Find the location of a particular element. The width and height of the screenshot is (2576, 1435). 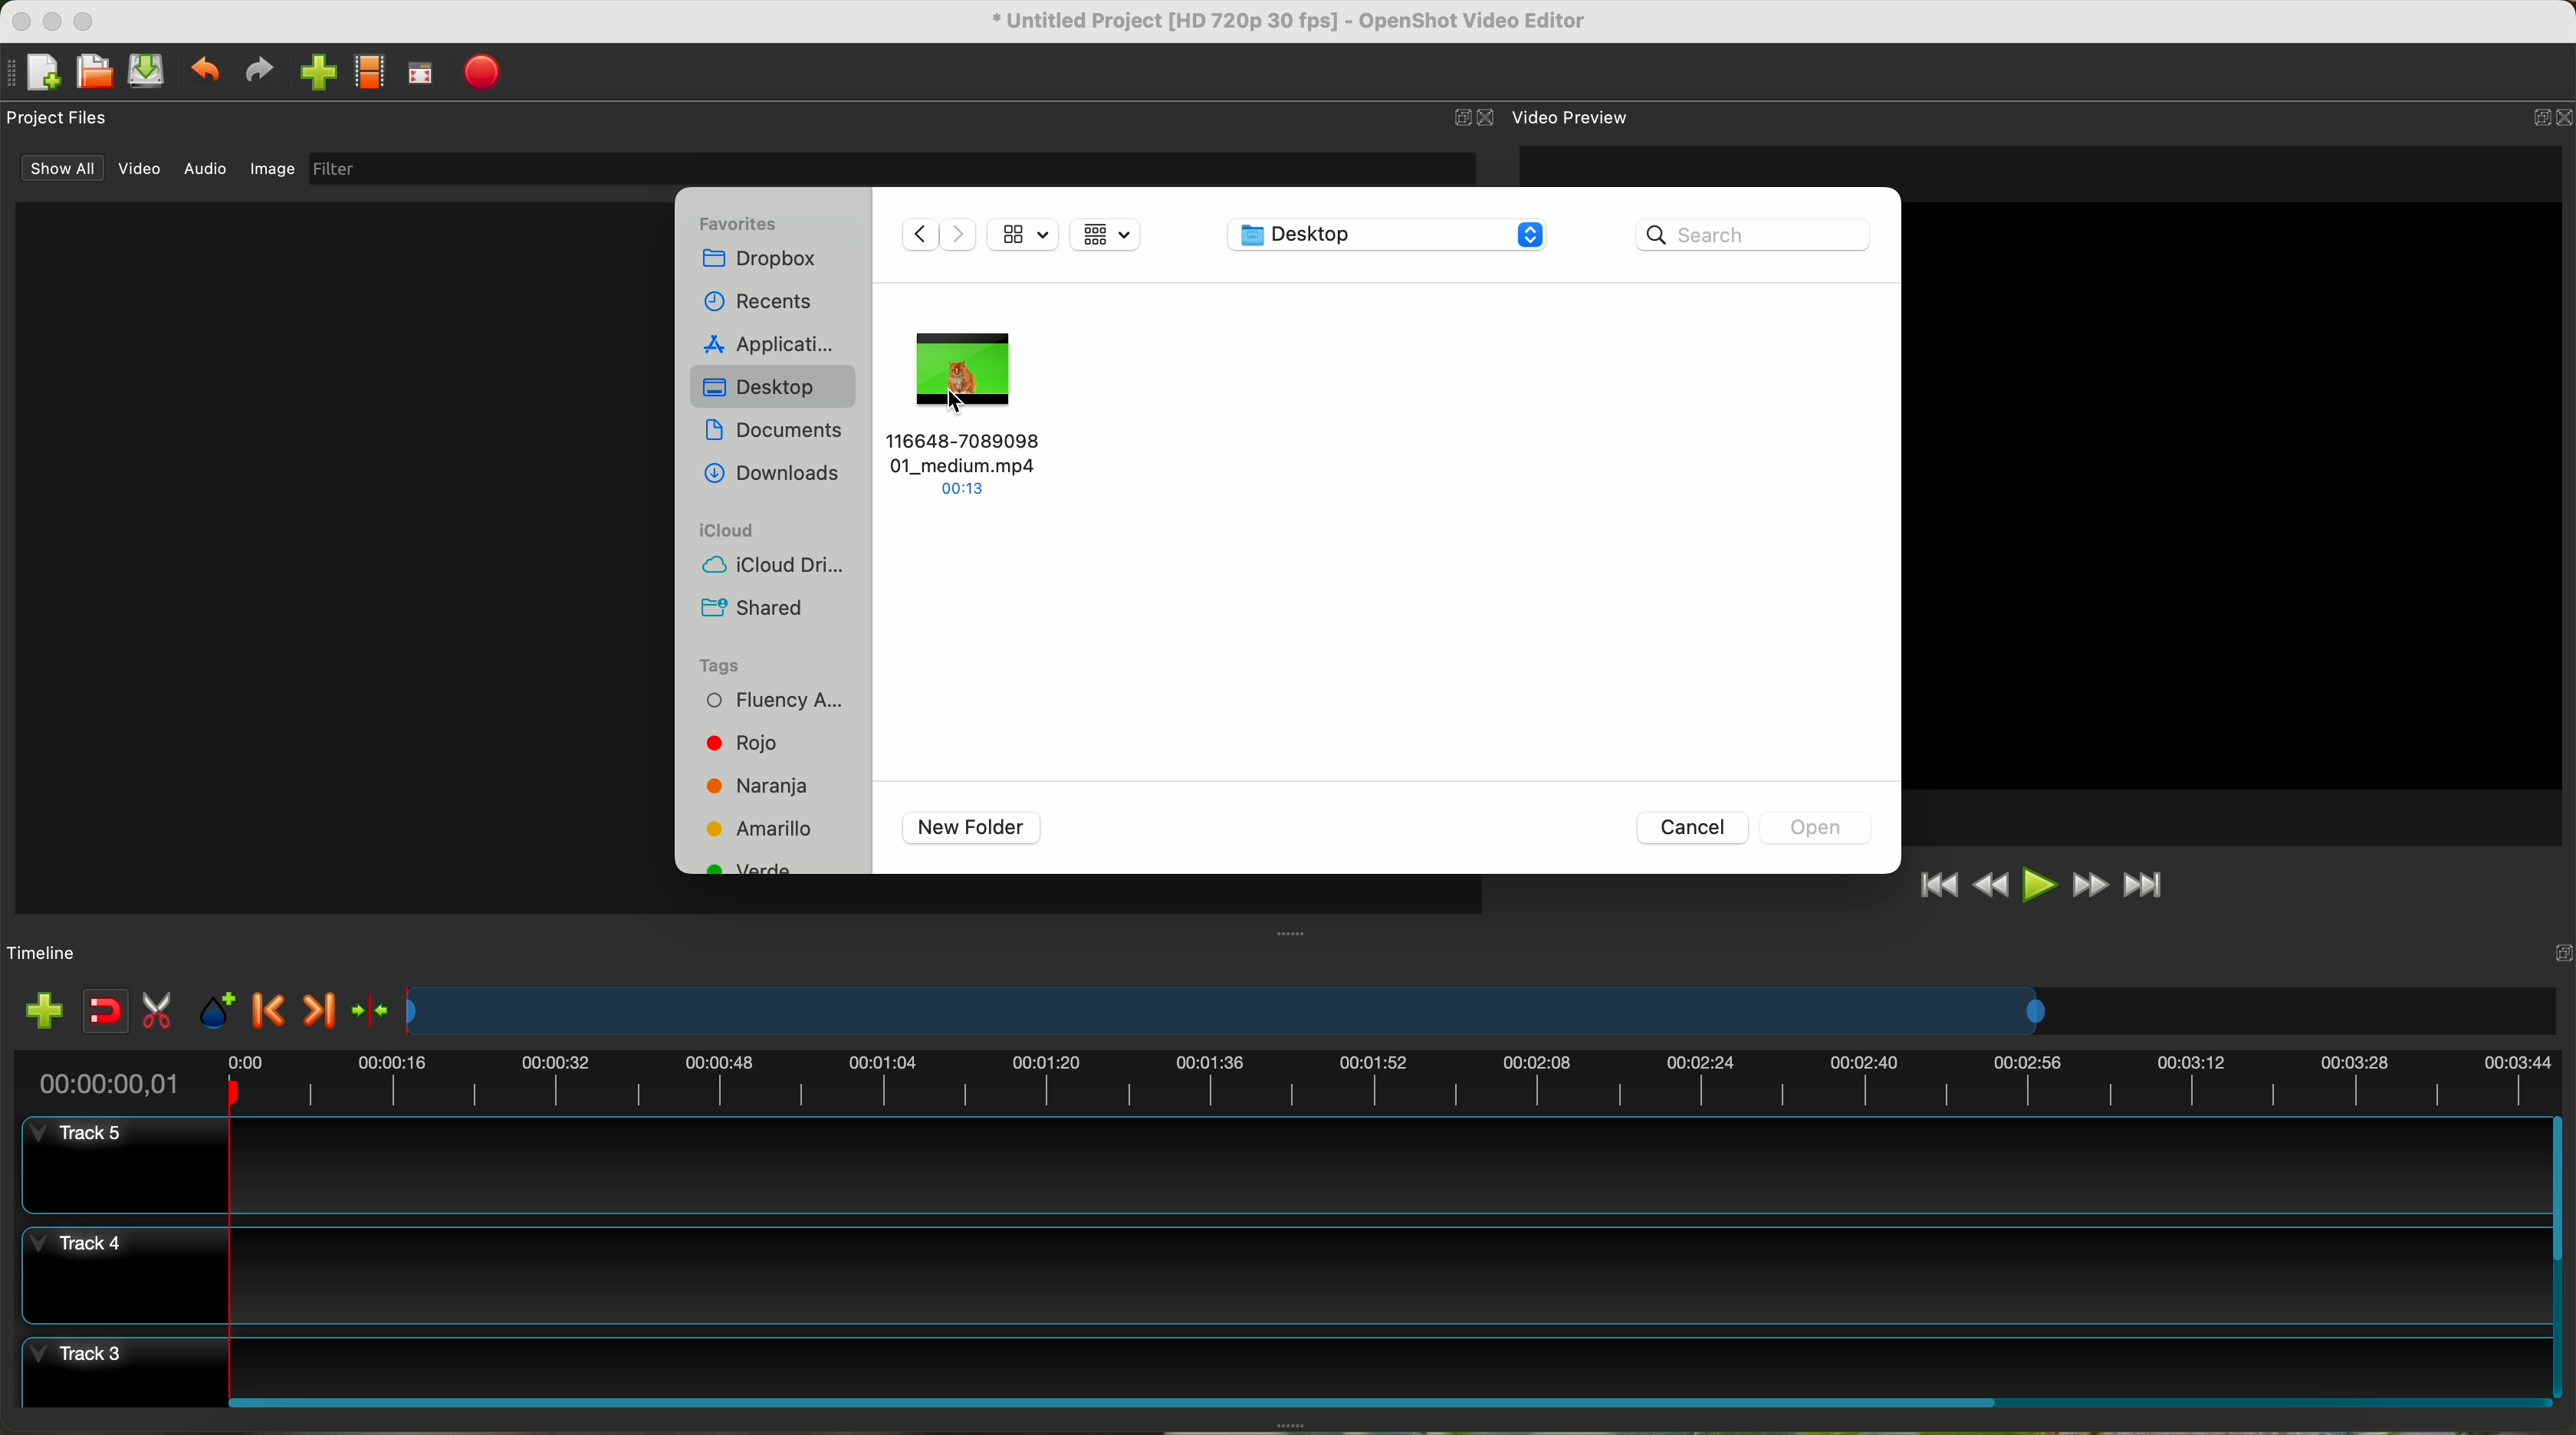

scroll bar is located at coordinates (2560, 1257).